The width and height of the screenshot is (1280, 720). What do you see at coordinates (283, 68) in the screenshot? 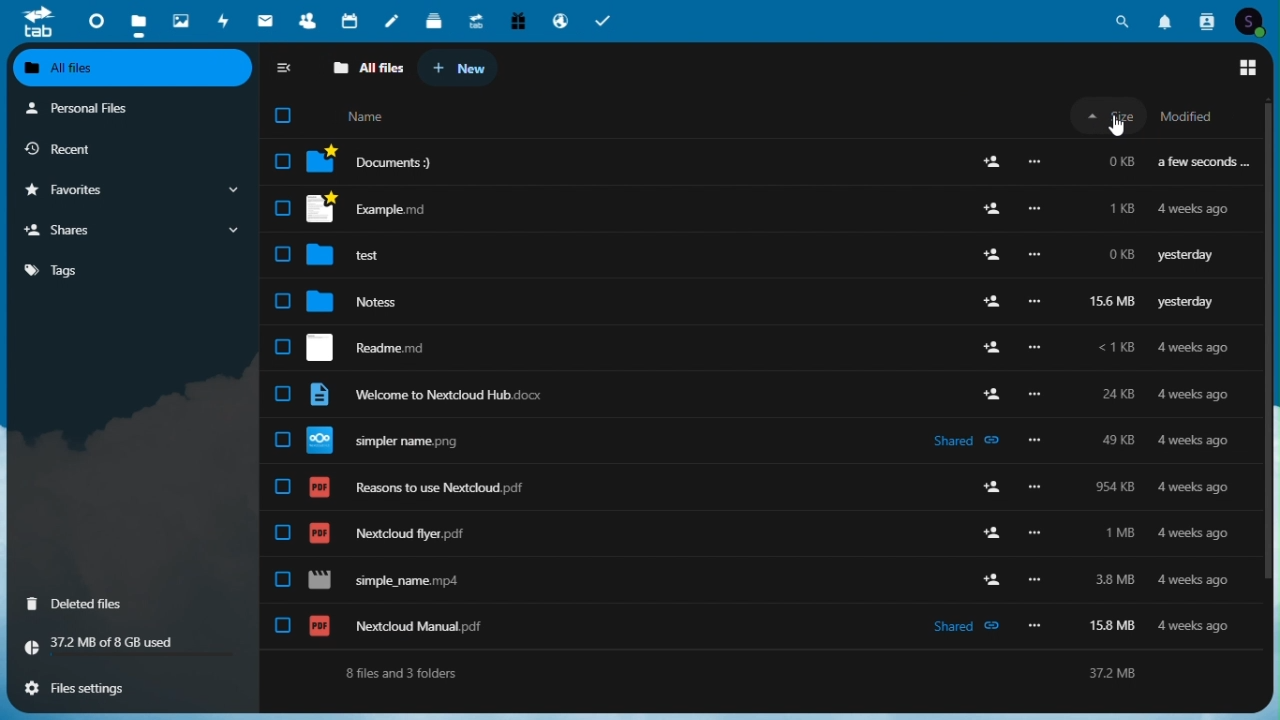
I see `Collapse side bar` at bounding box center [283, 68].